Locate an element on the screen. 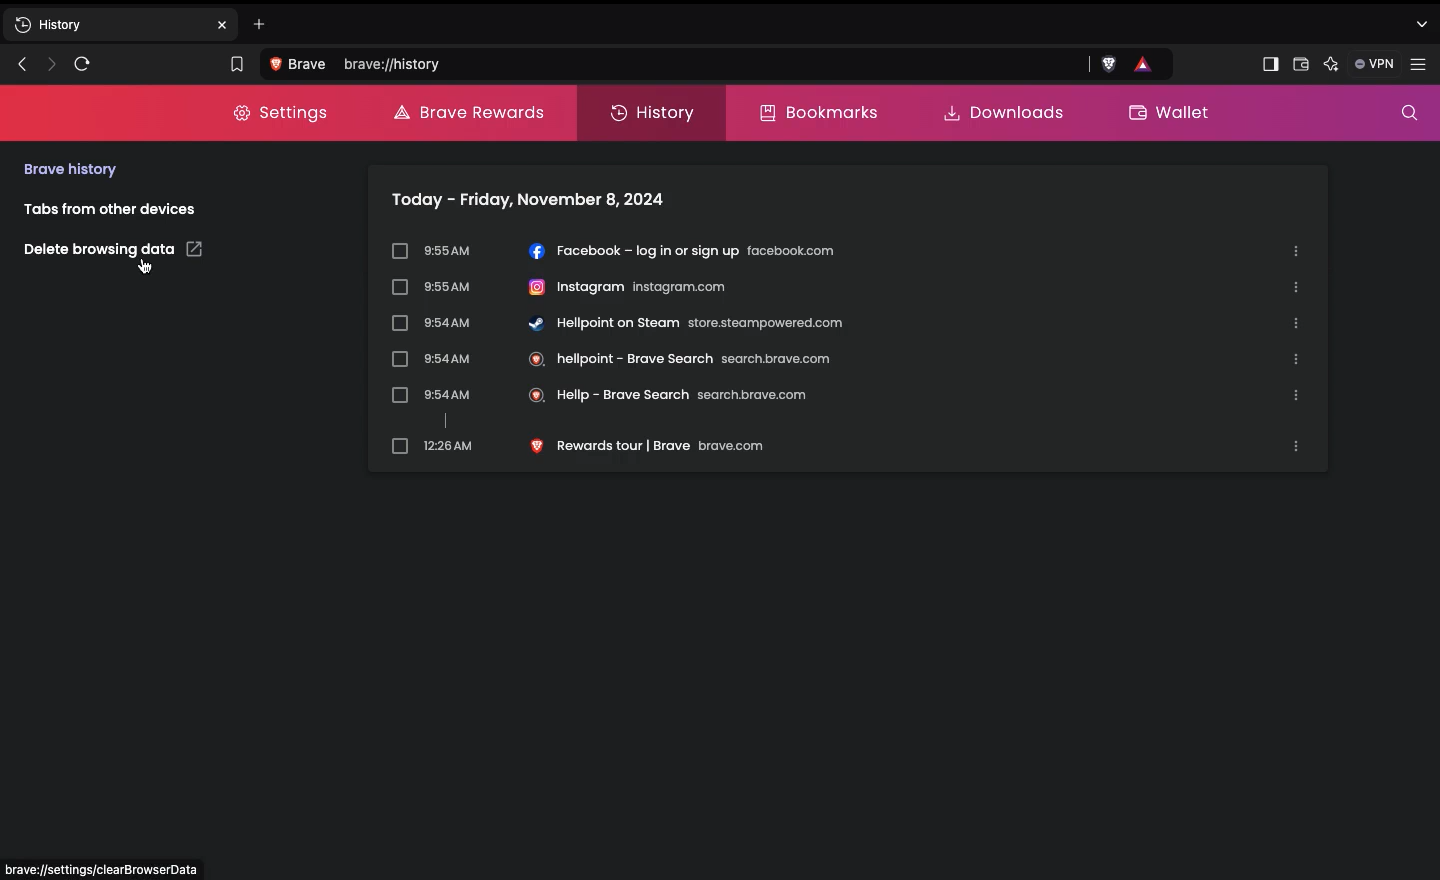 This screenshot has height=880, width=1440. Previous page is located at coordinates (19, 63).